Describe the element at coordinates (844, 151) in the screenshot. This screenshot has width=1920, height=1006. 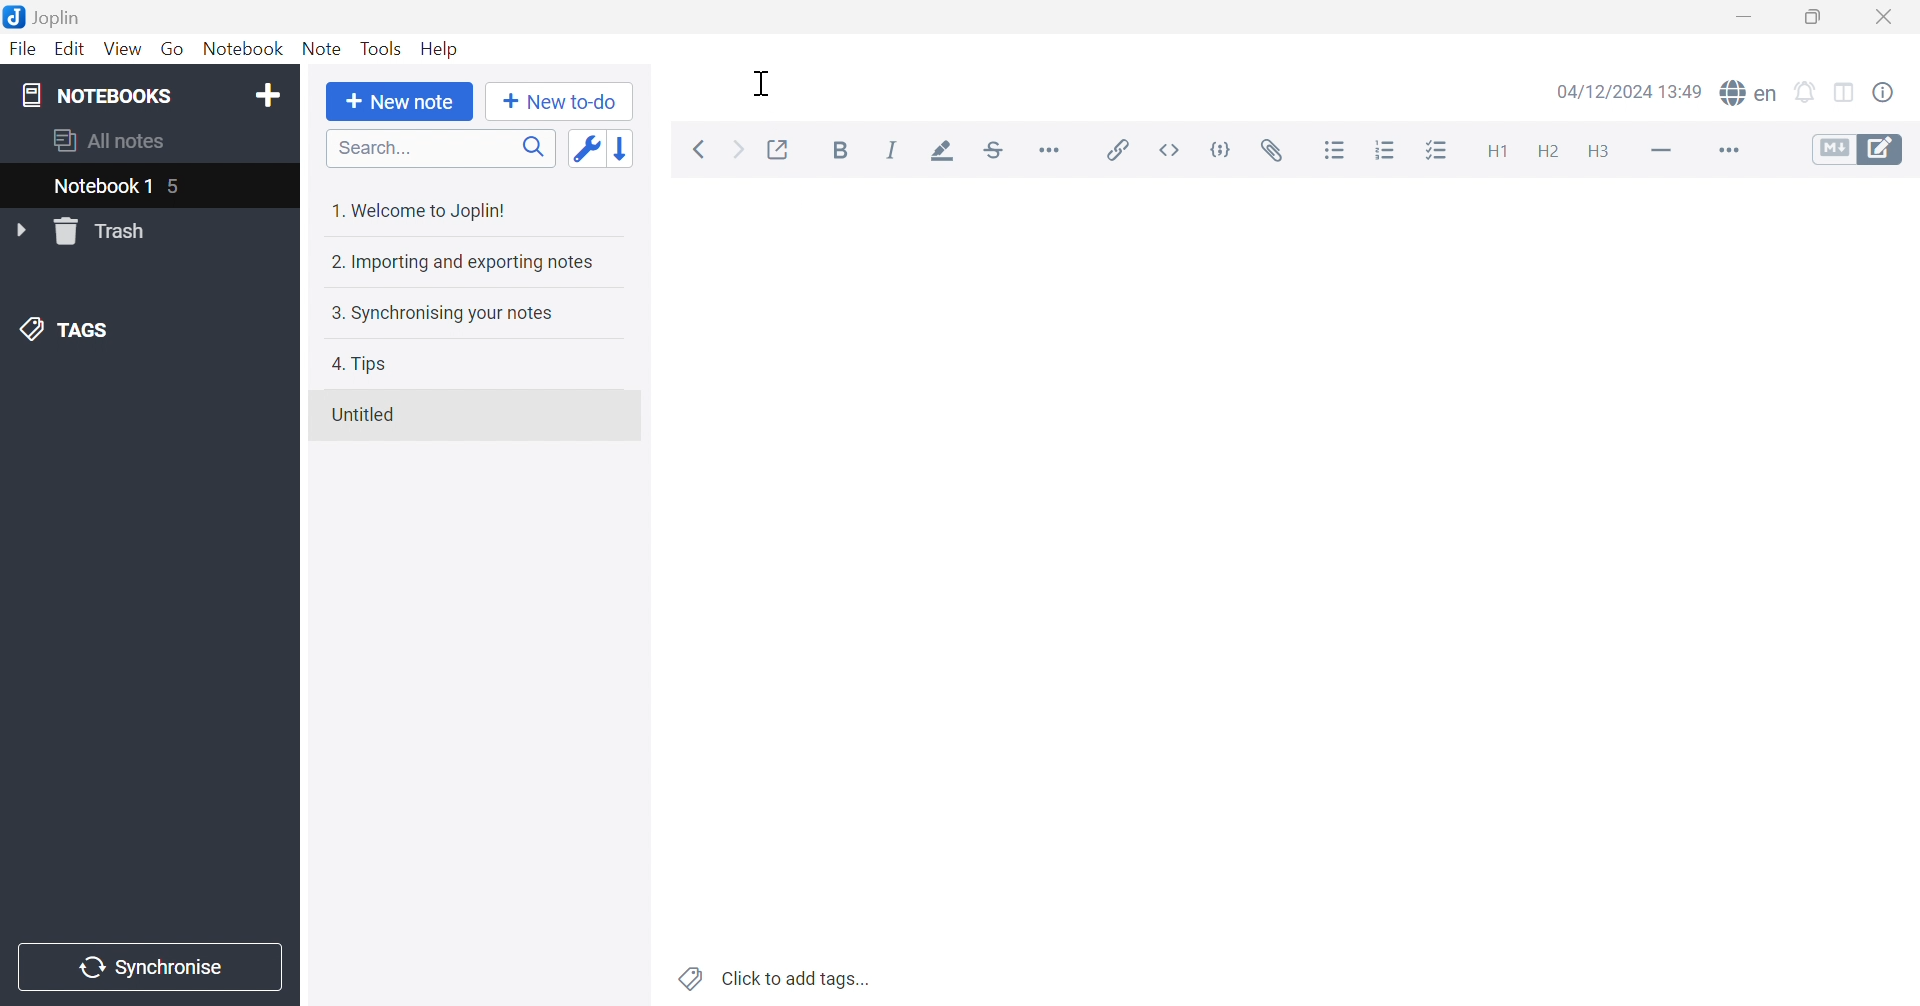
I see `Bold` at that location.